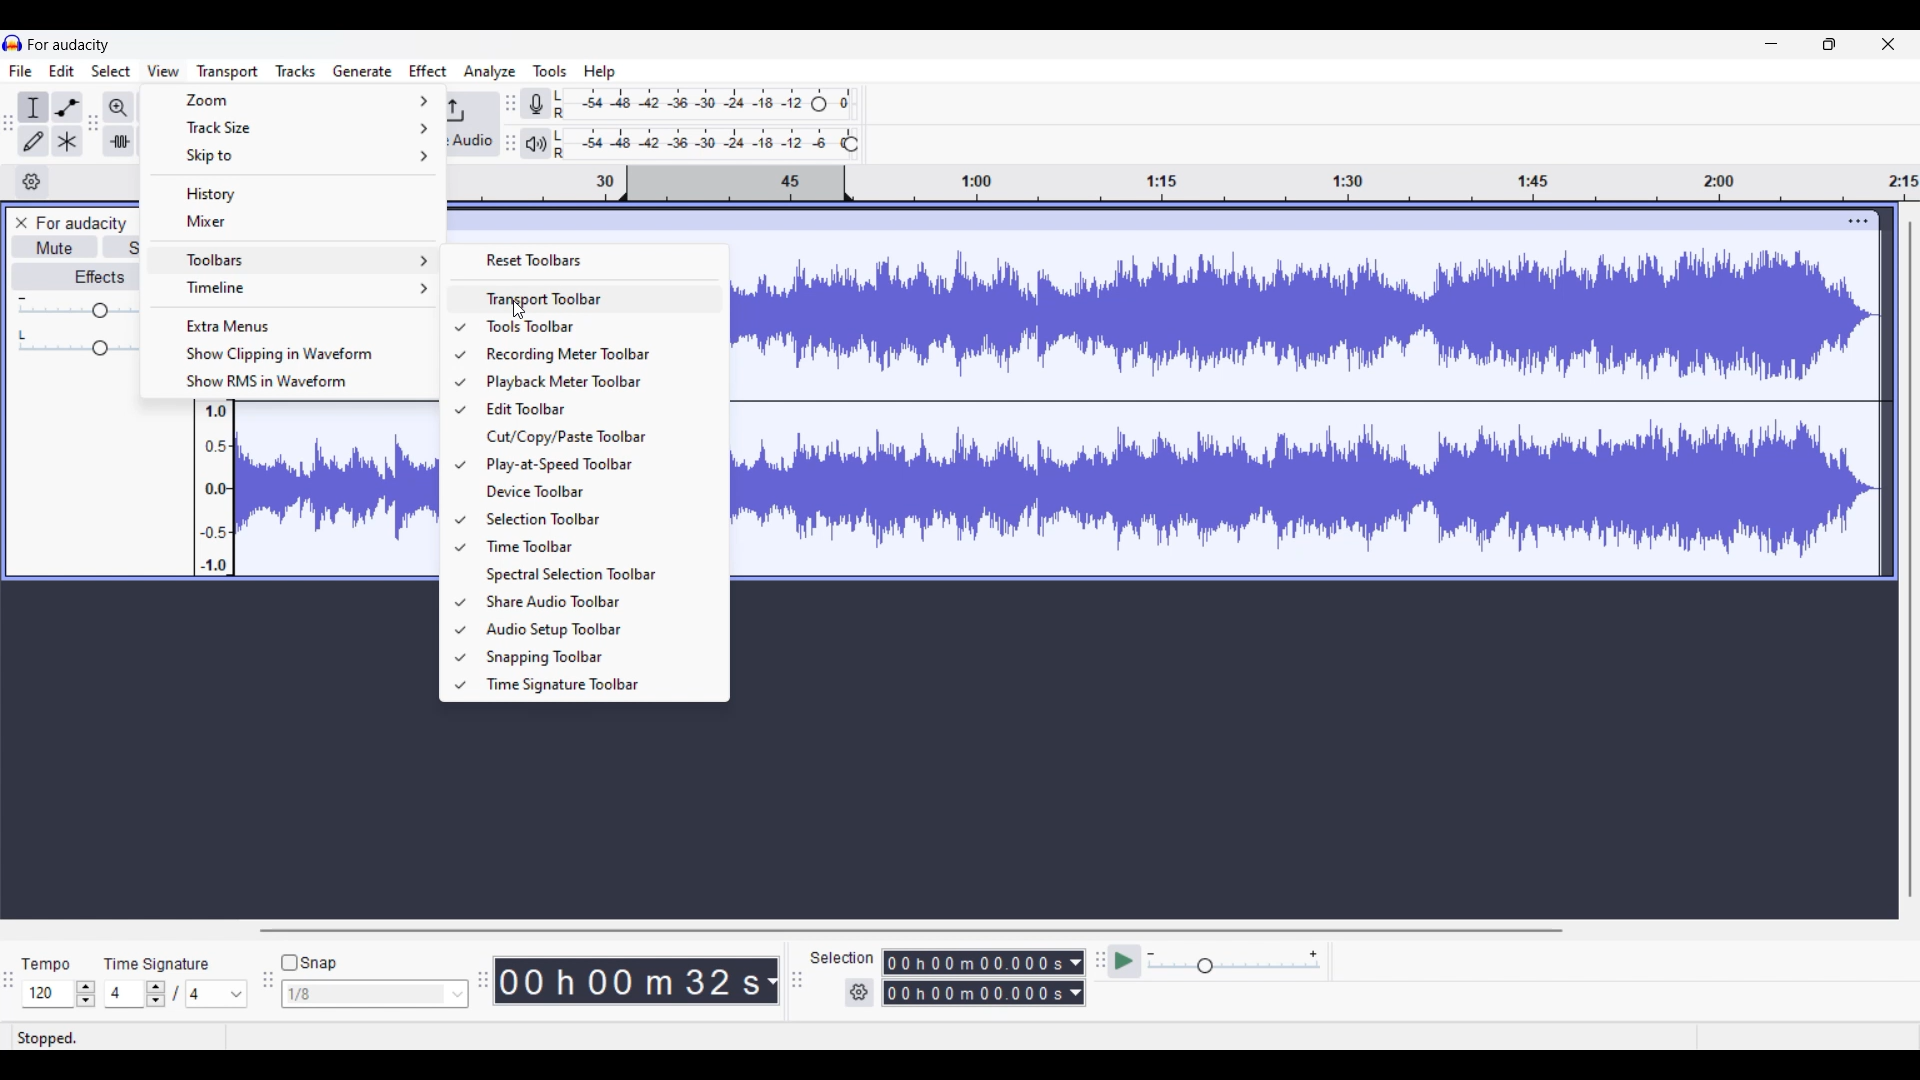 This screenshot has height=1080, width=1920. I want to click on Scale to measure track length, so click(1184, 183).